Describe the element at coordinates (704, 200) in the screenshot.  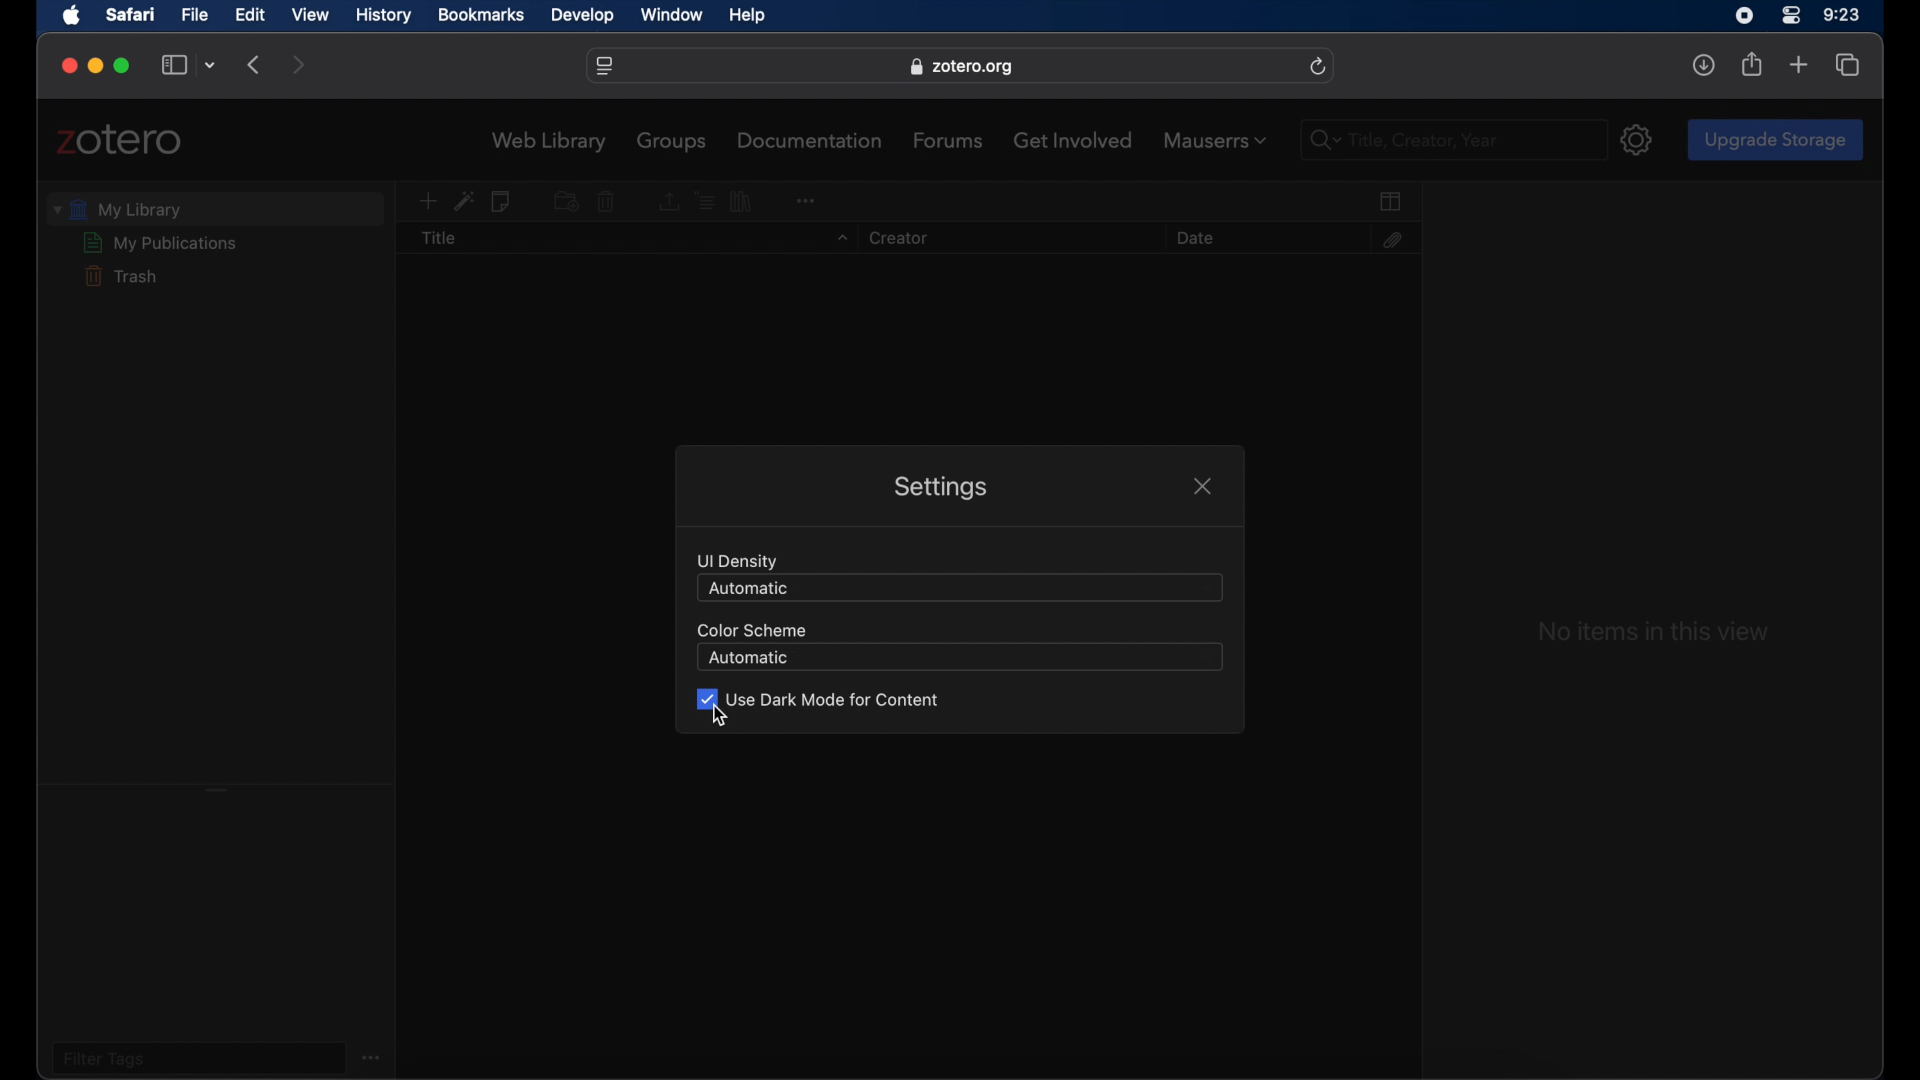
I see `create citations` at that location.